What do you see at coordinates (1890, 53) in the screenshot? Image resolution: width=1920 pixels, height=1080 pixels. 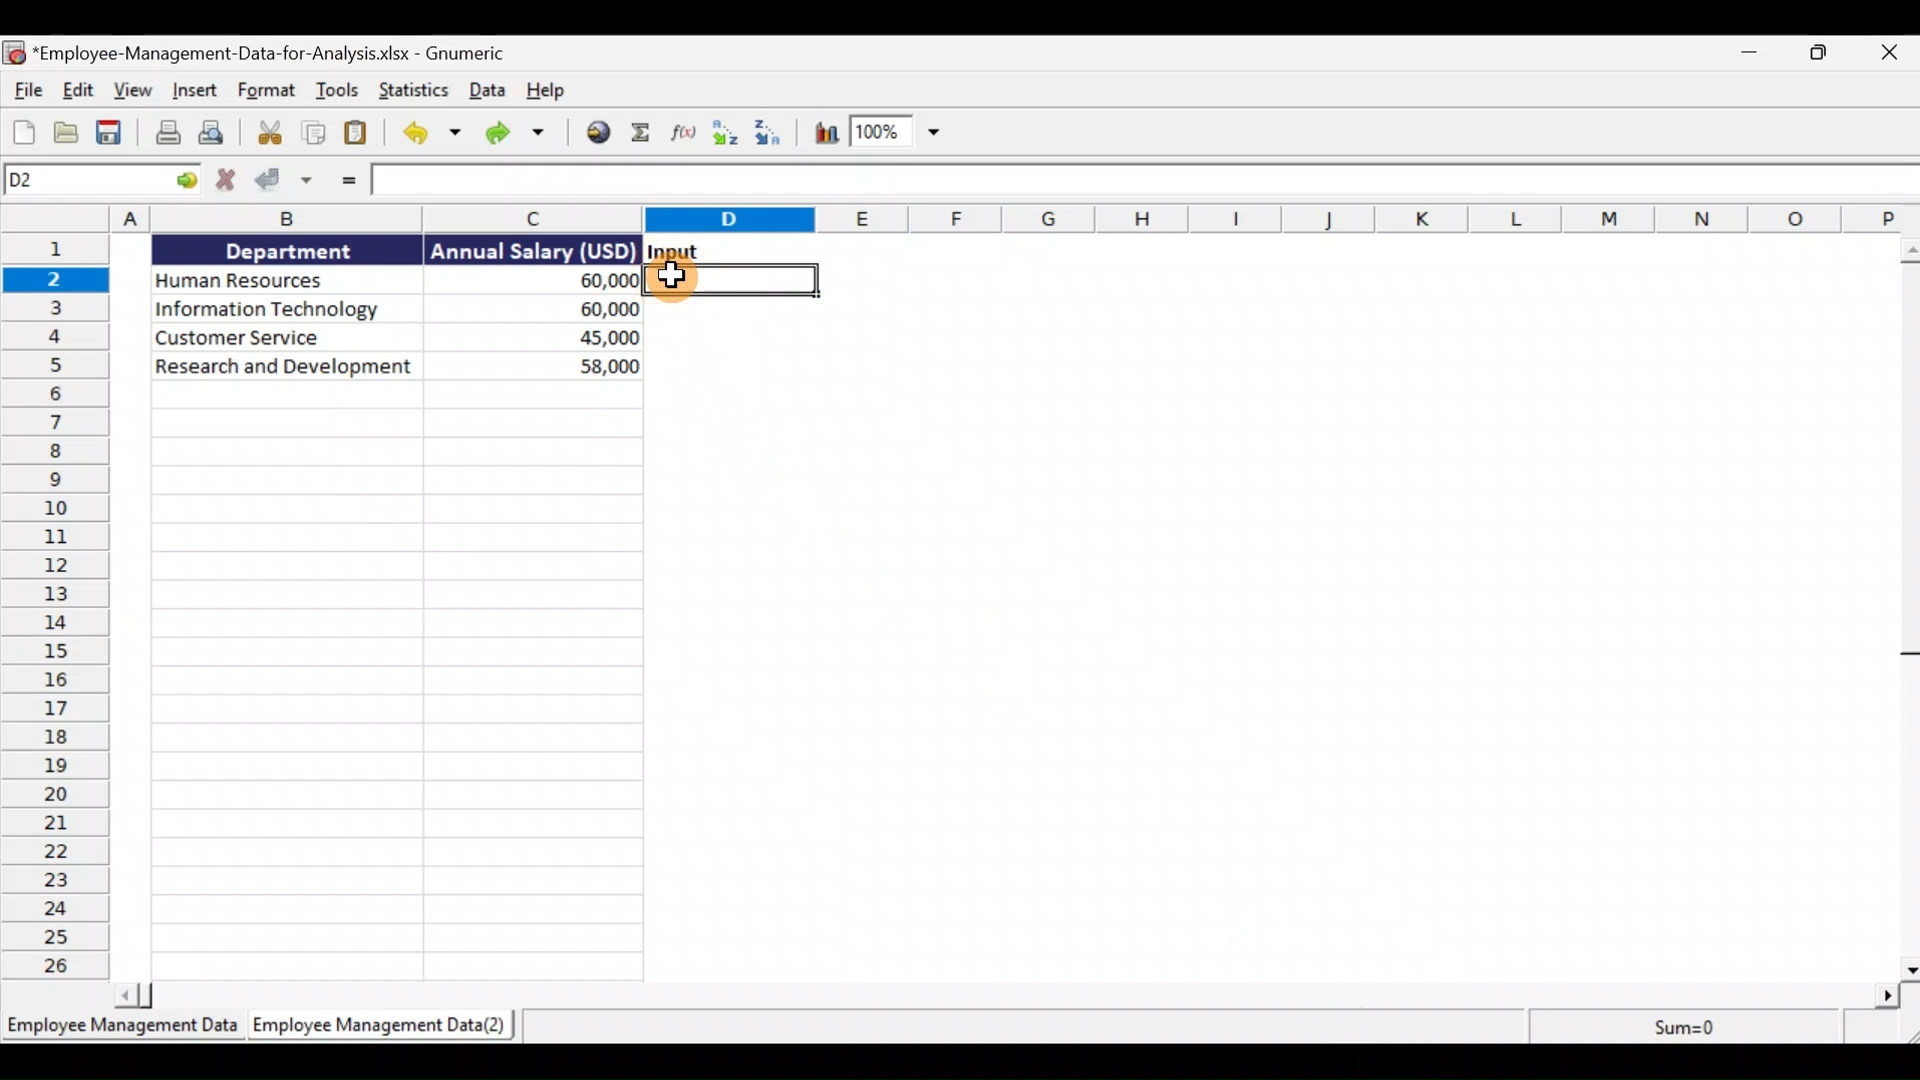 I see `Close` at bounding box center [1890, 53].